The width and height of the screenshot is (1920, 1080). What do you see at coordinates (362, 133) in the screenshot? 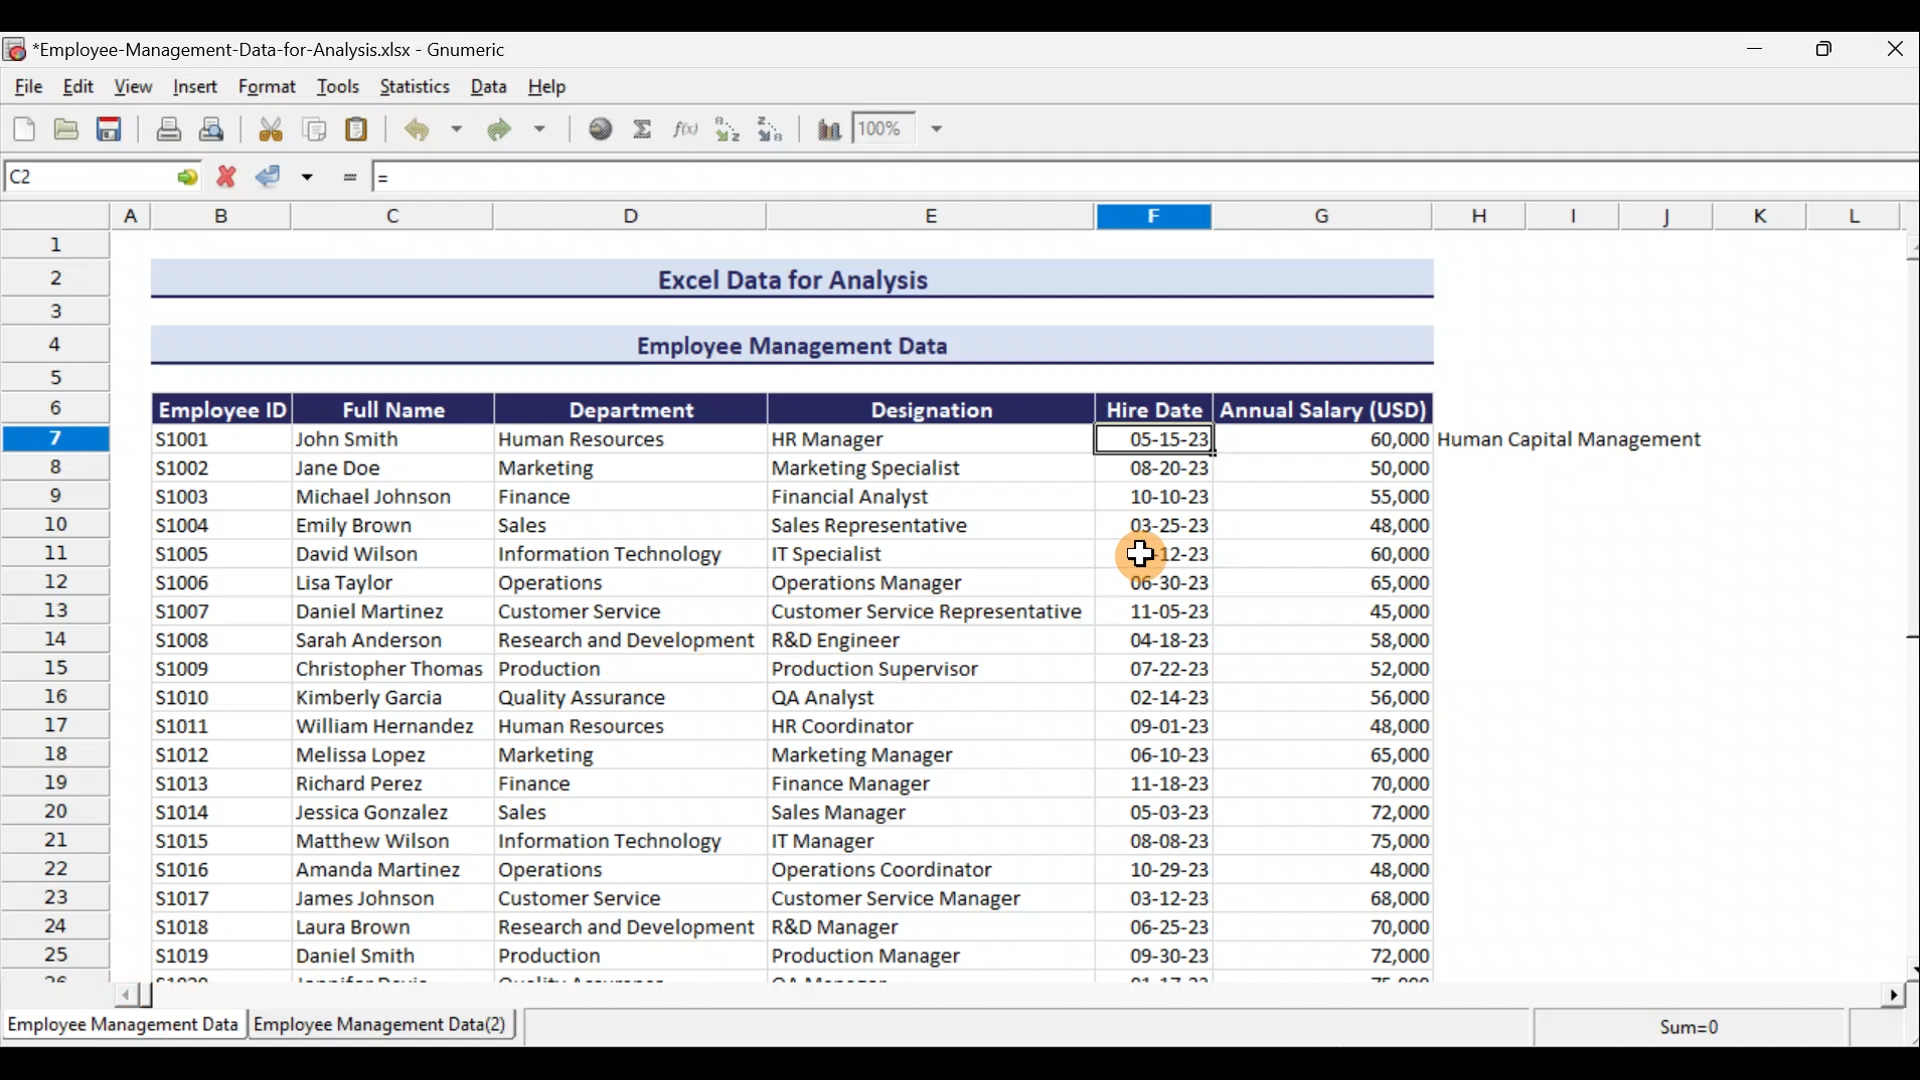
I see `Paste clipboard` at bounding box center [362, 133].